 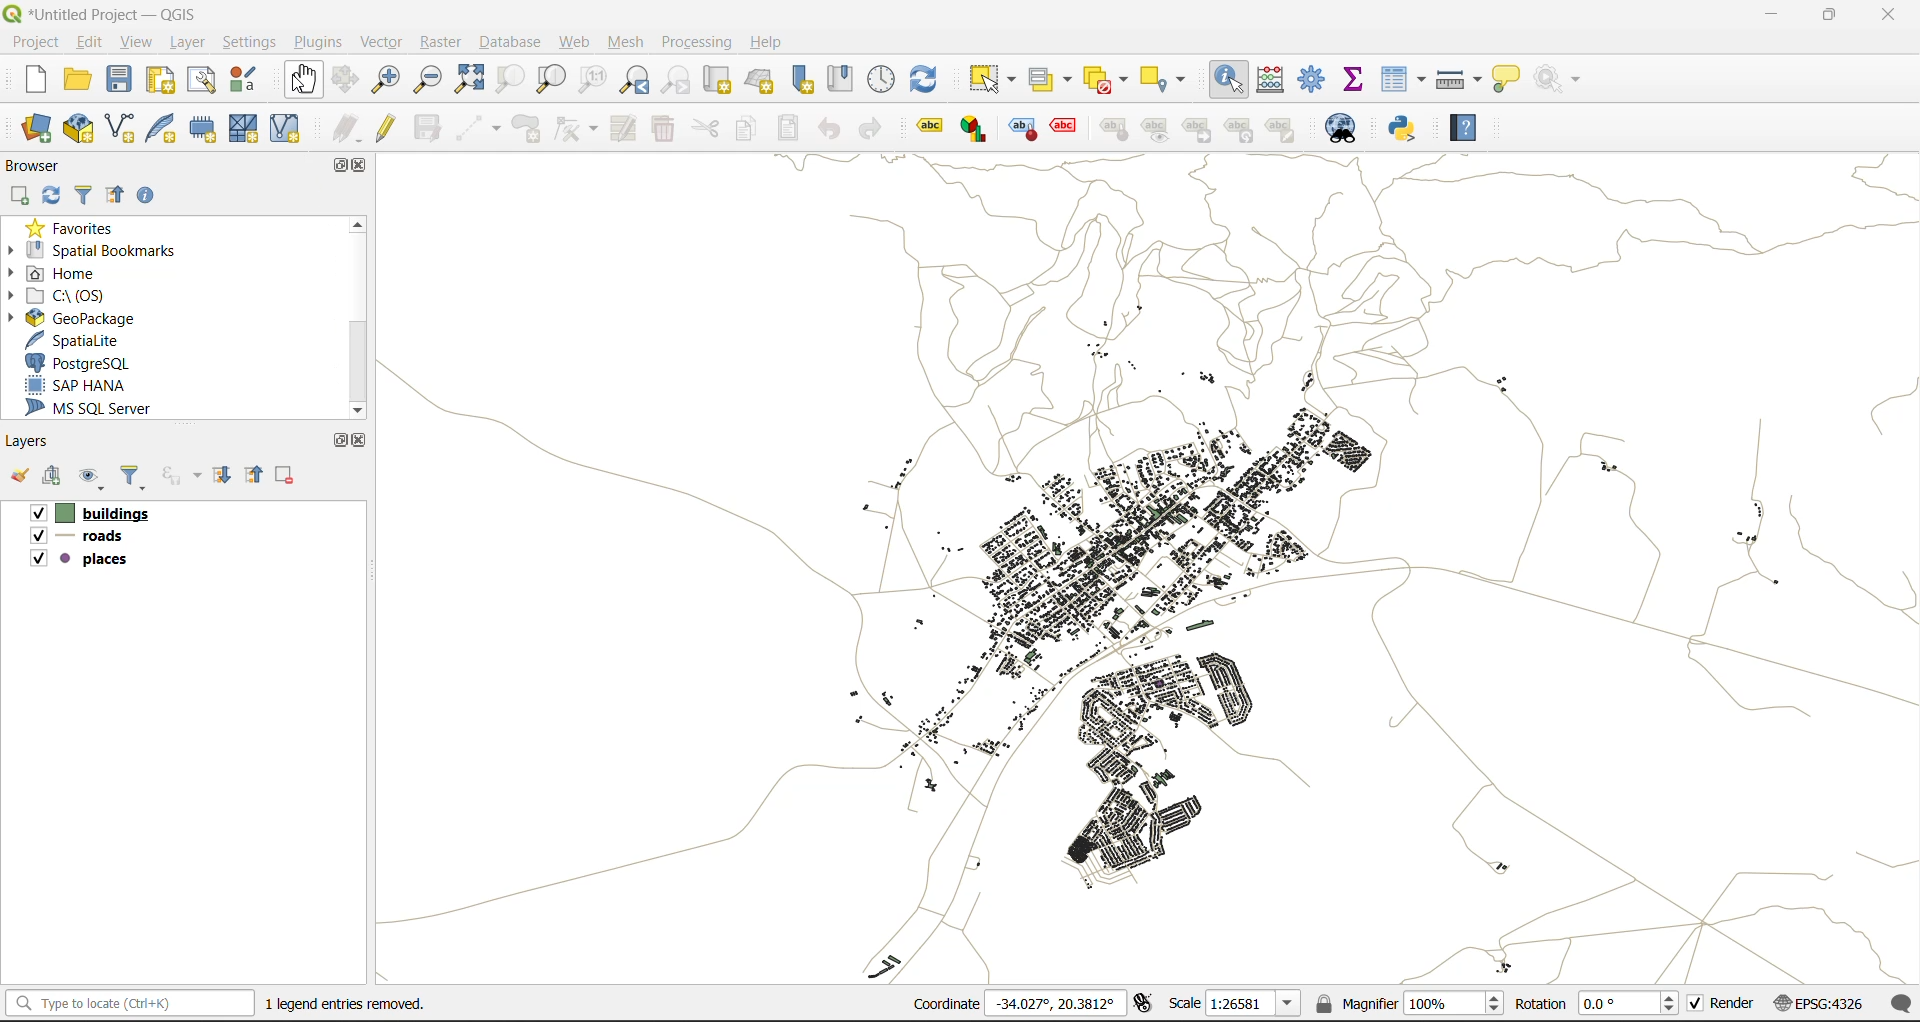 I want to click on settings, so click(x=249, y=39).